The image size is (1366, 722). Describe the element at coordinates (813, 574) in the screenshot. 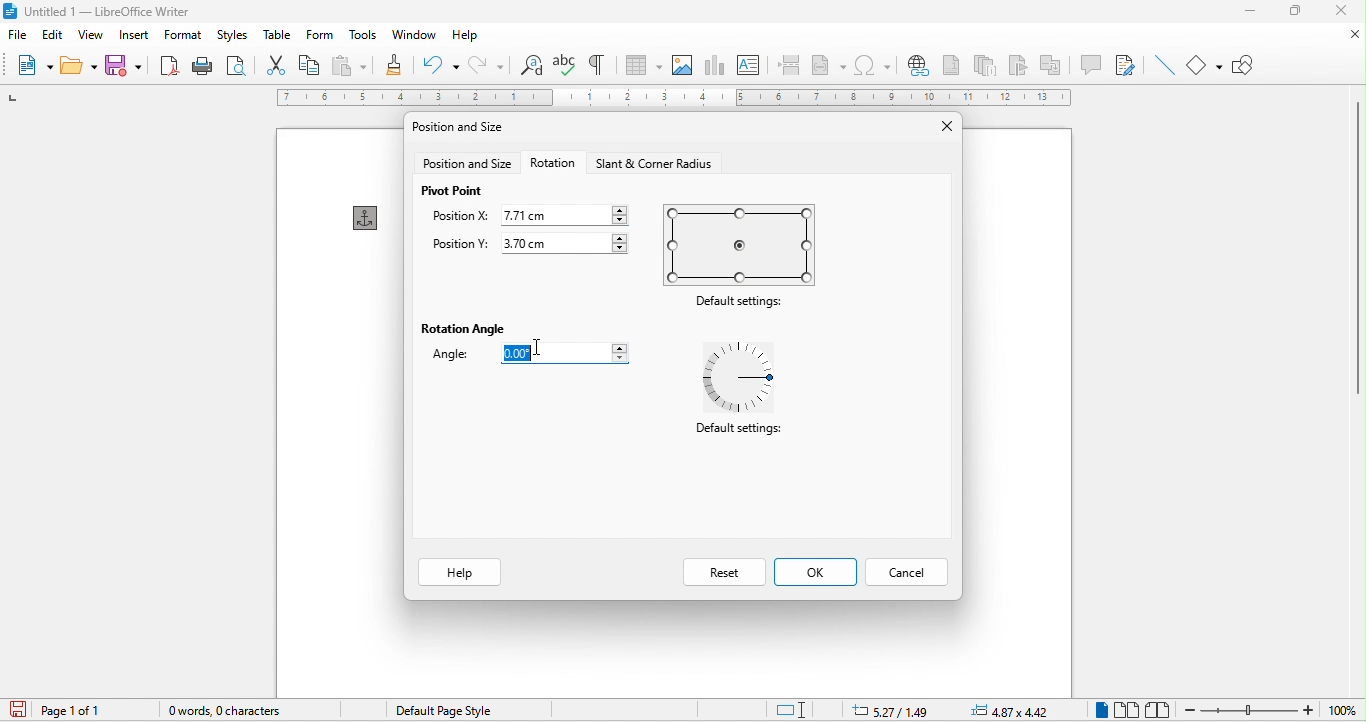

I see `ok` at that location.